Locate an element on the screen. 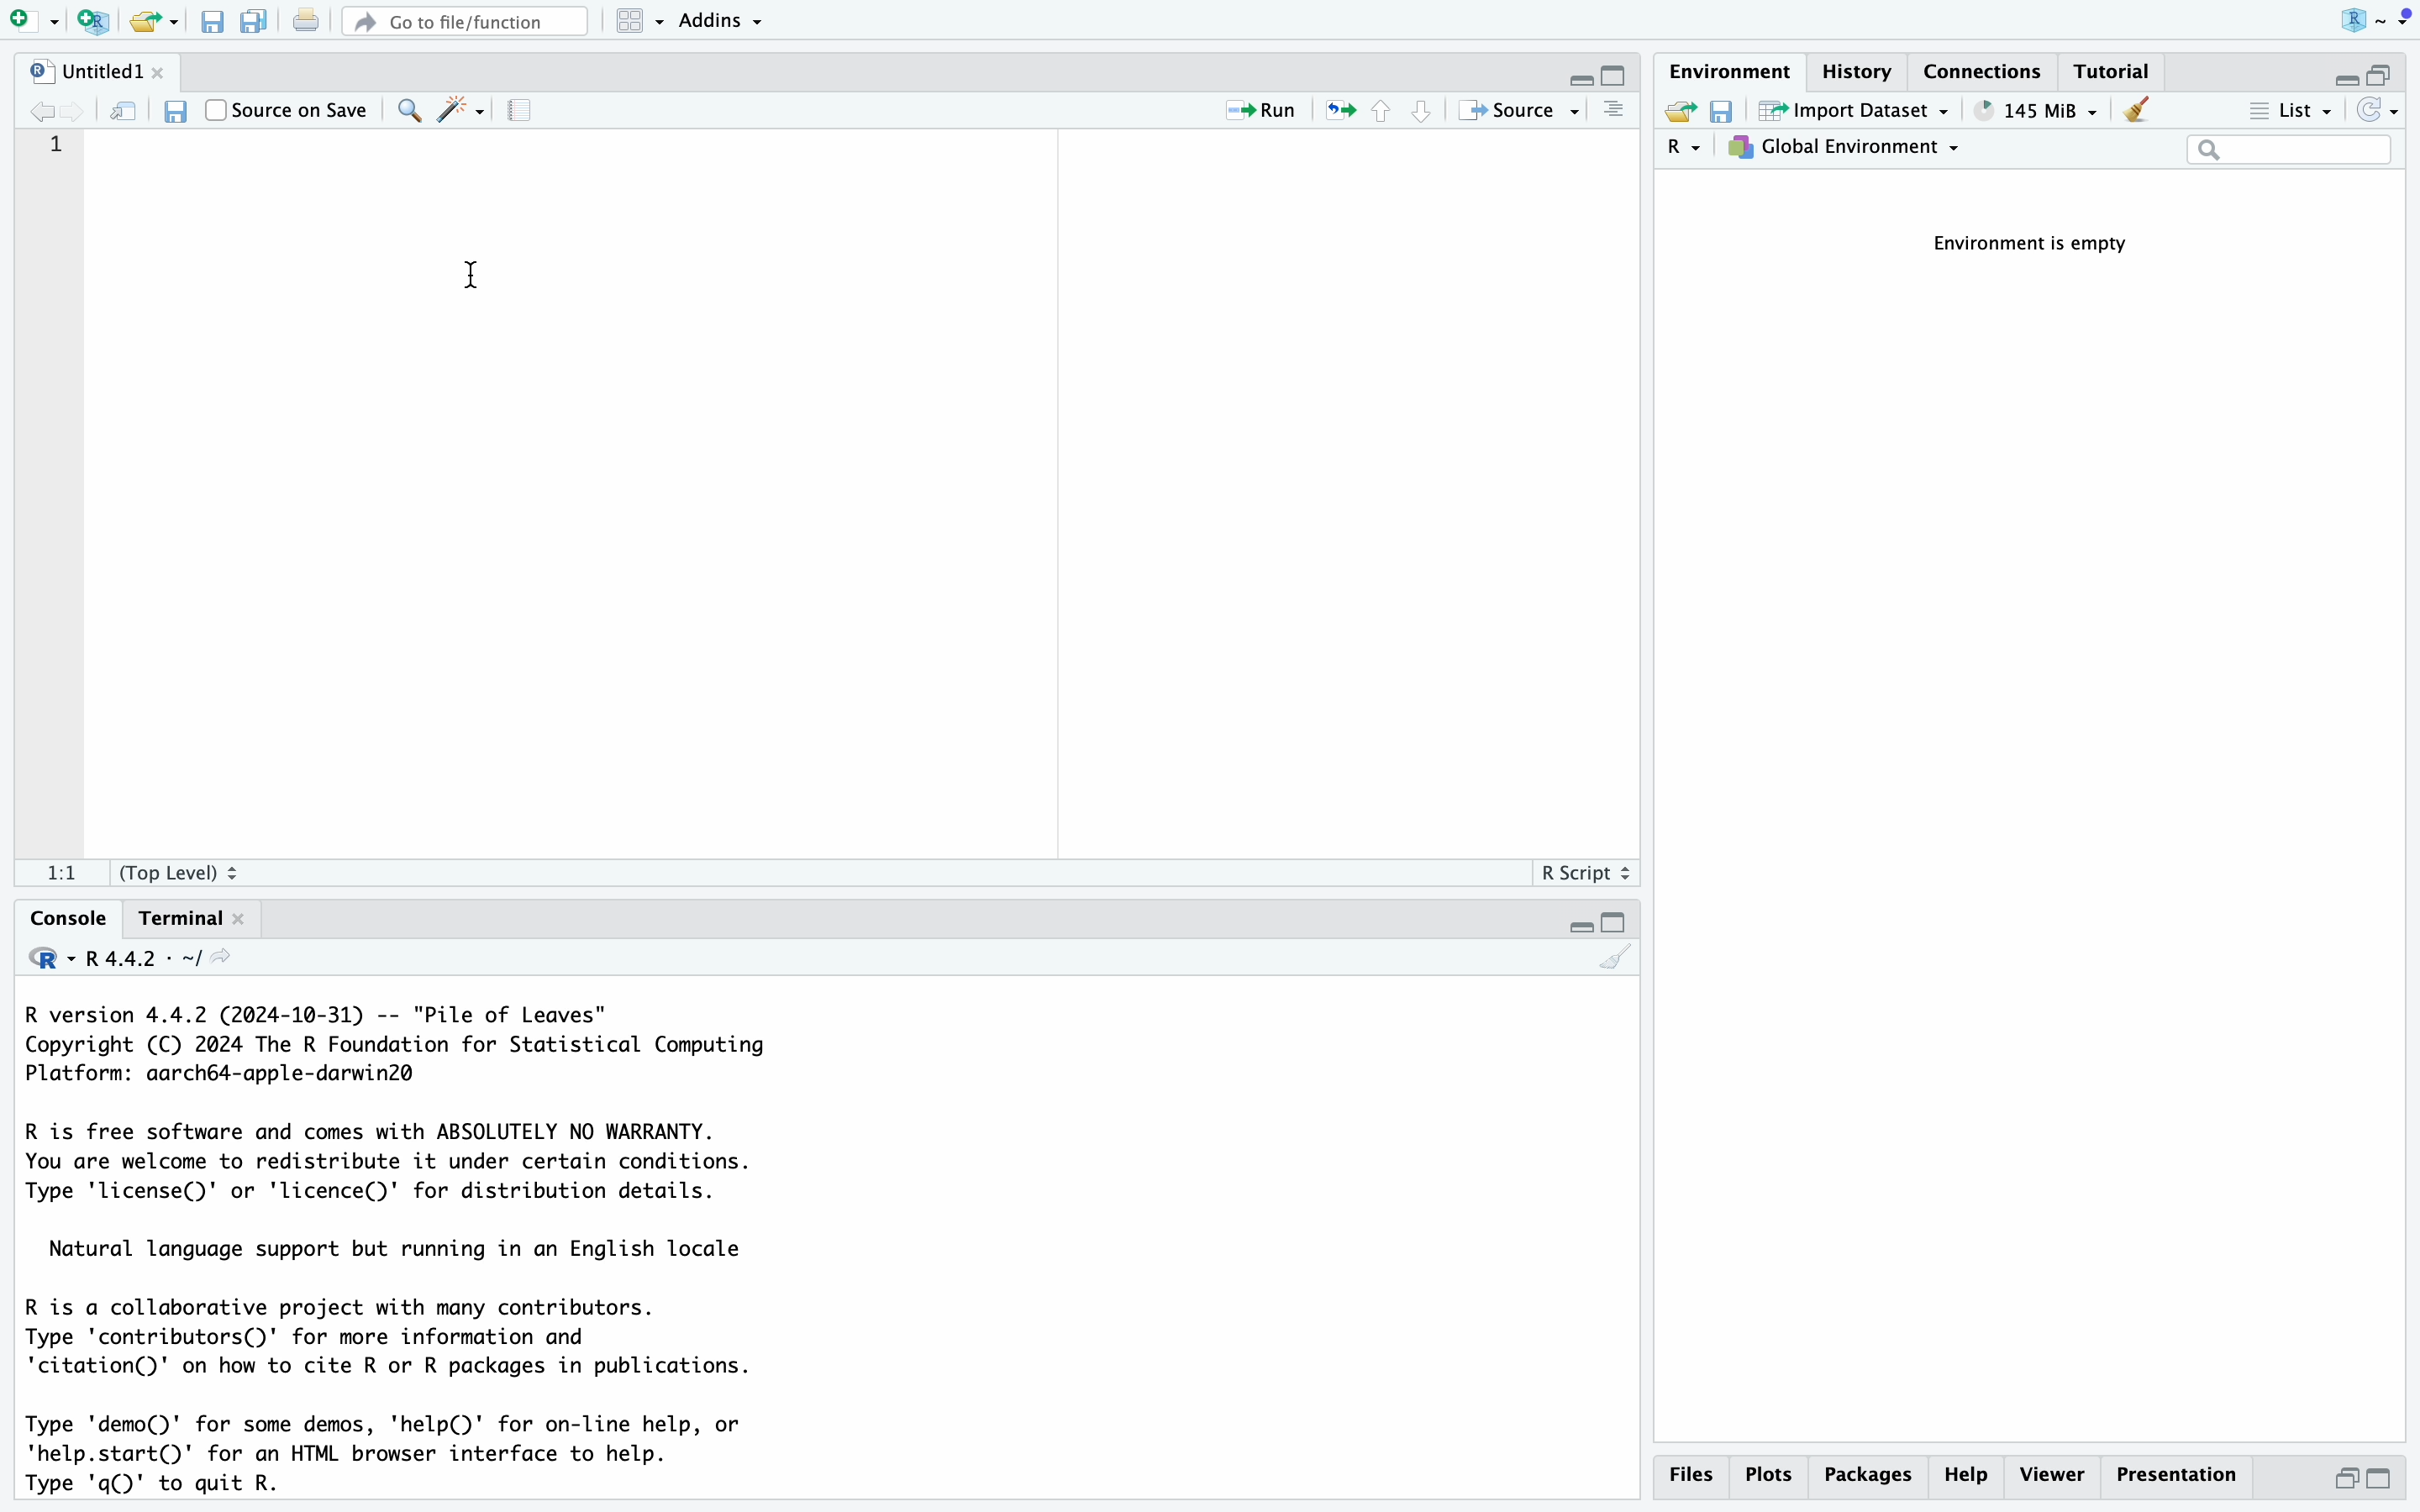 Image resolution: width=2420 pixels, height=1512 pixels. global environment is located at coordinates (1849, 151).